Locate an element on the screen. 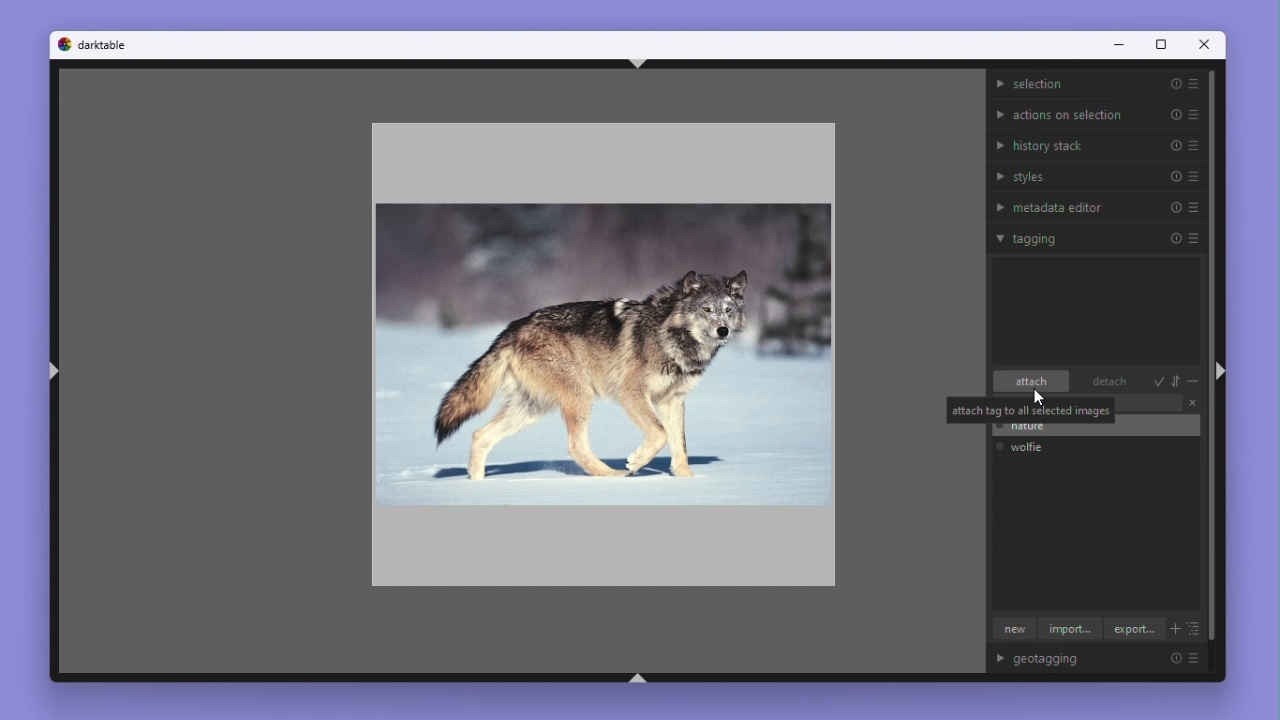 The width and height of the screenshot is (1280, 720). Text is located at coordinates (1030, 410).